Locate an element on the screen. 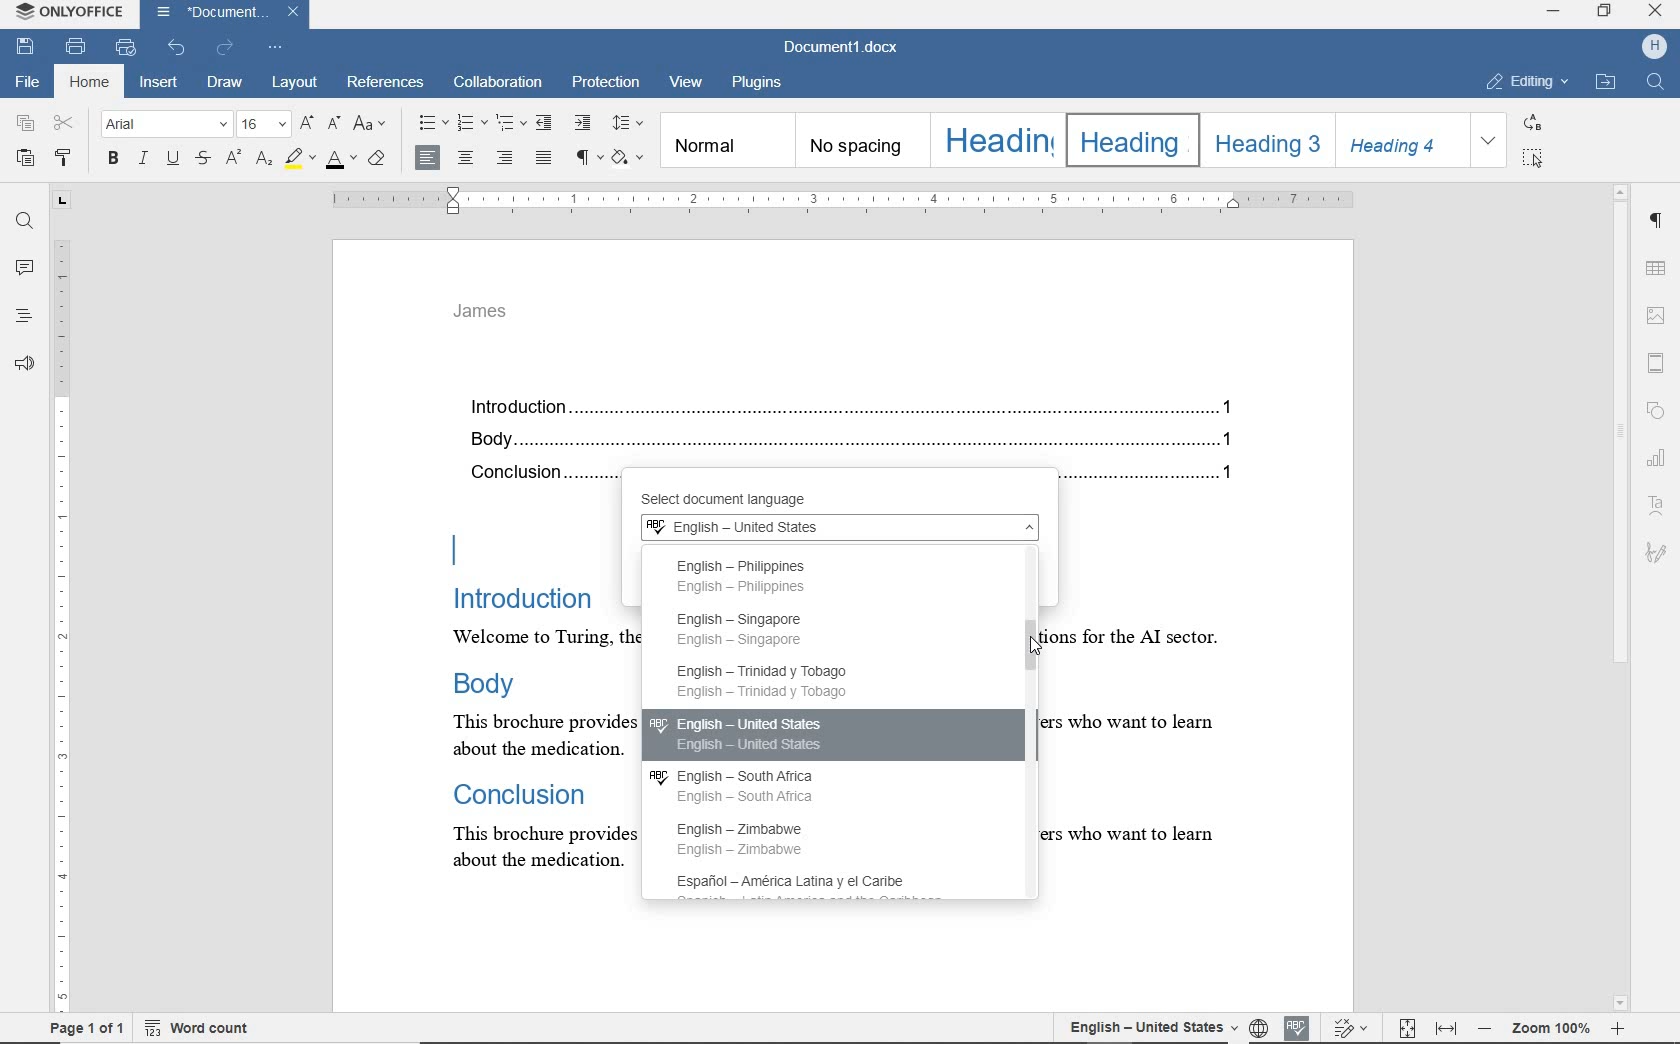 This screenshot has height=1044, width=1680. underline is located at coordinates (175, 160).